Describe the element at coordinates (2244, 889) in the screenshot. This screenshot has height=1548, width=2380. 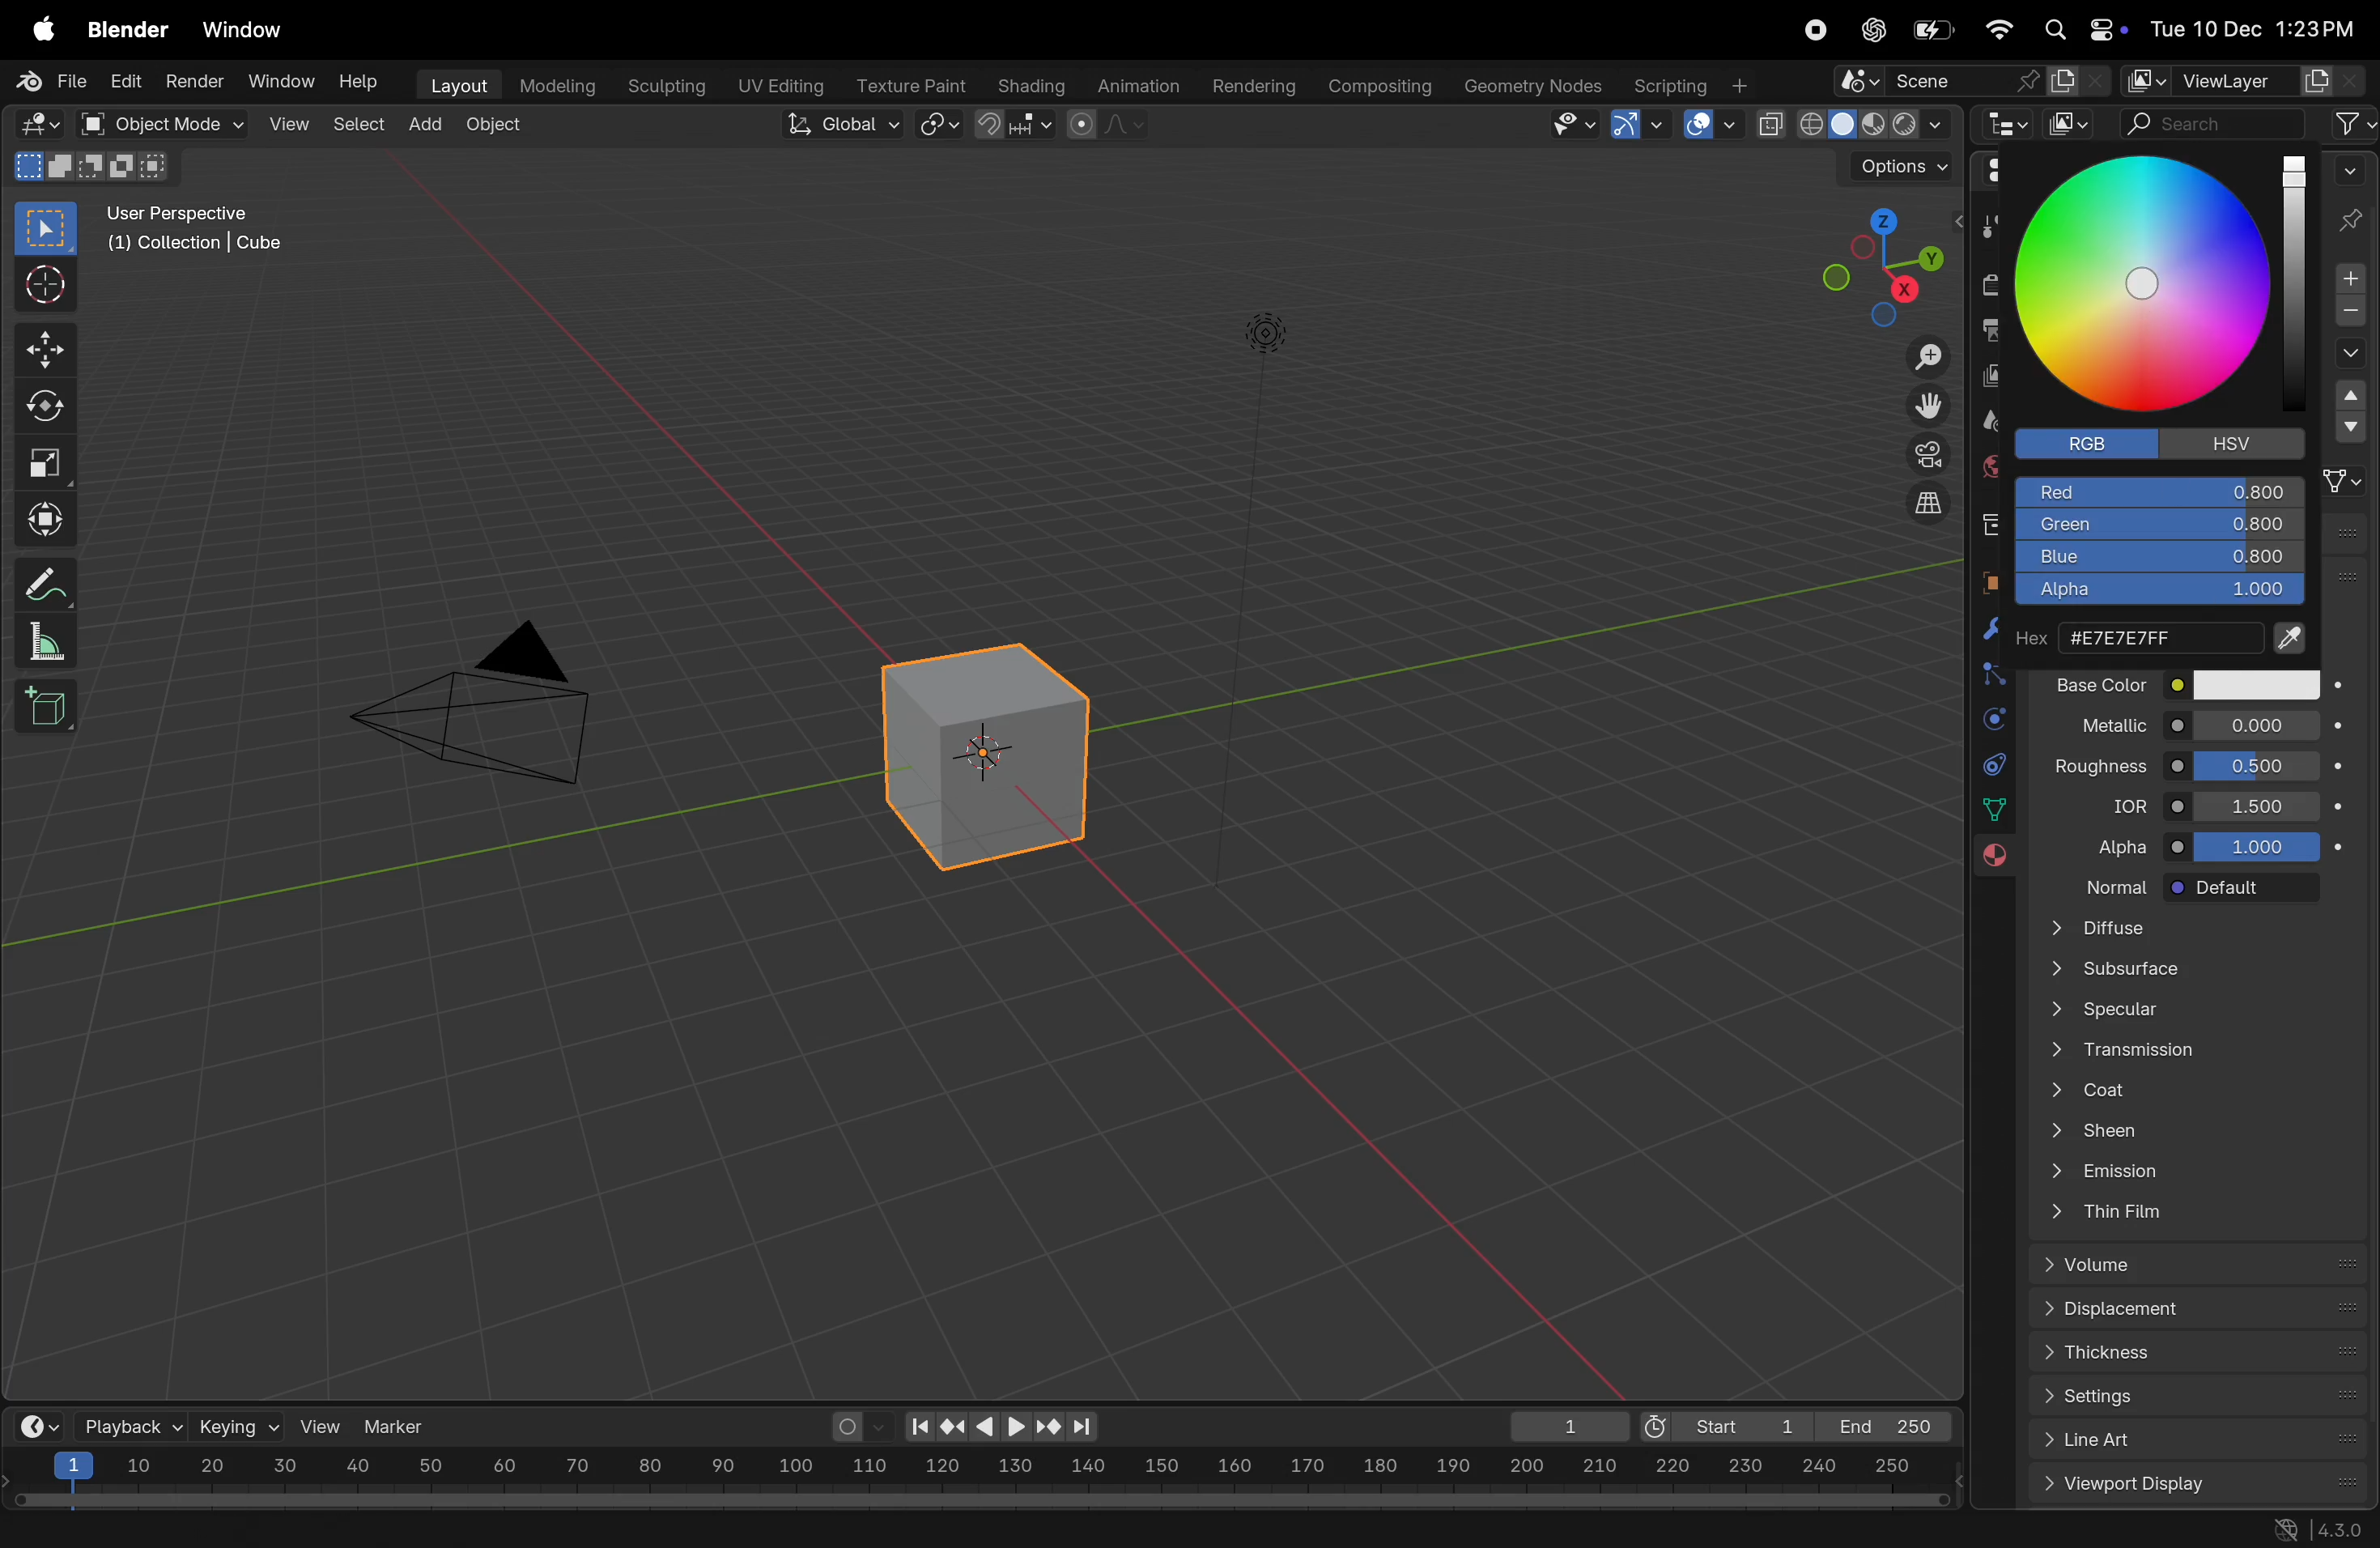
I see `default` at that location.